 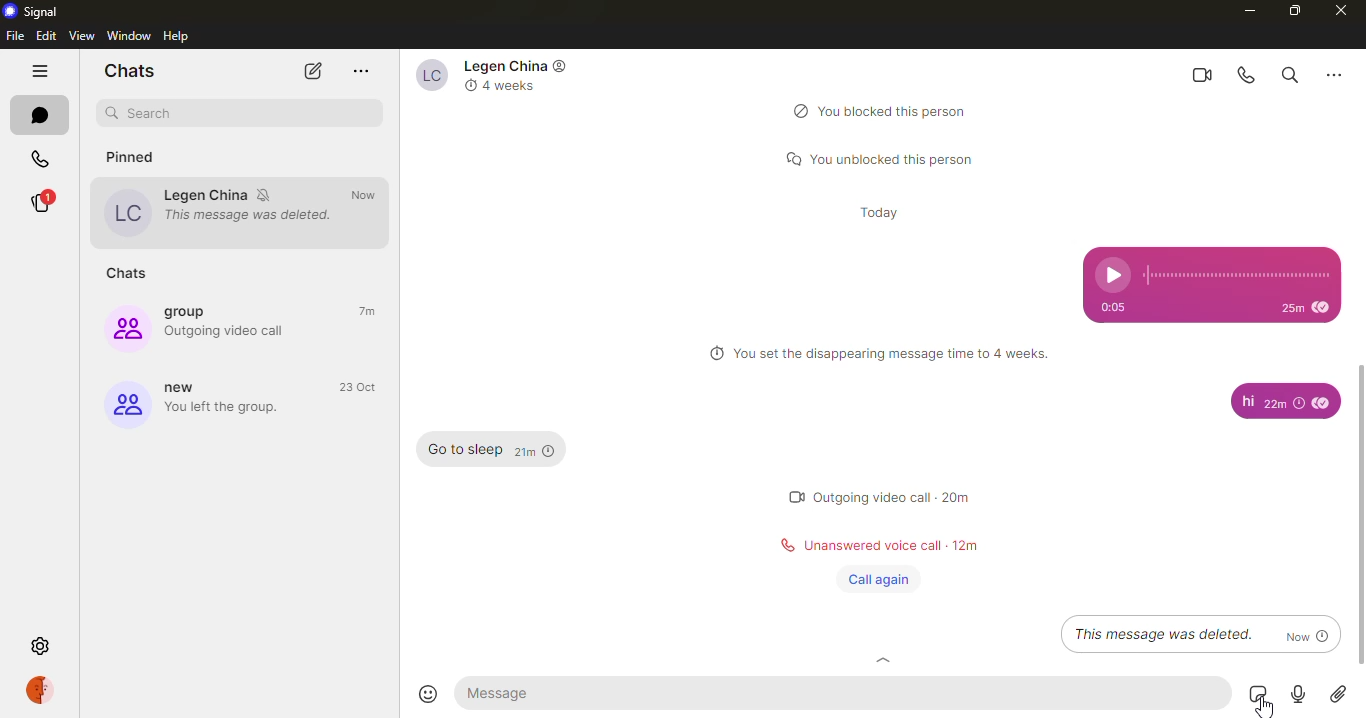 What do you see at coordinates (1254, 693) in the screenshot?
I see `sticker` at bounding box center [1254, 693].